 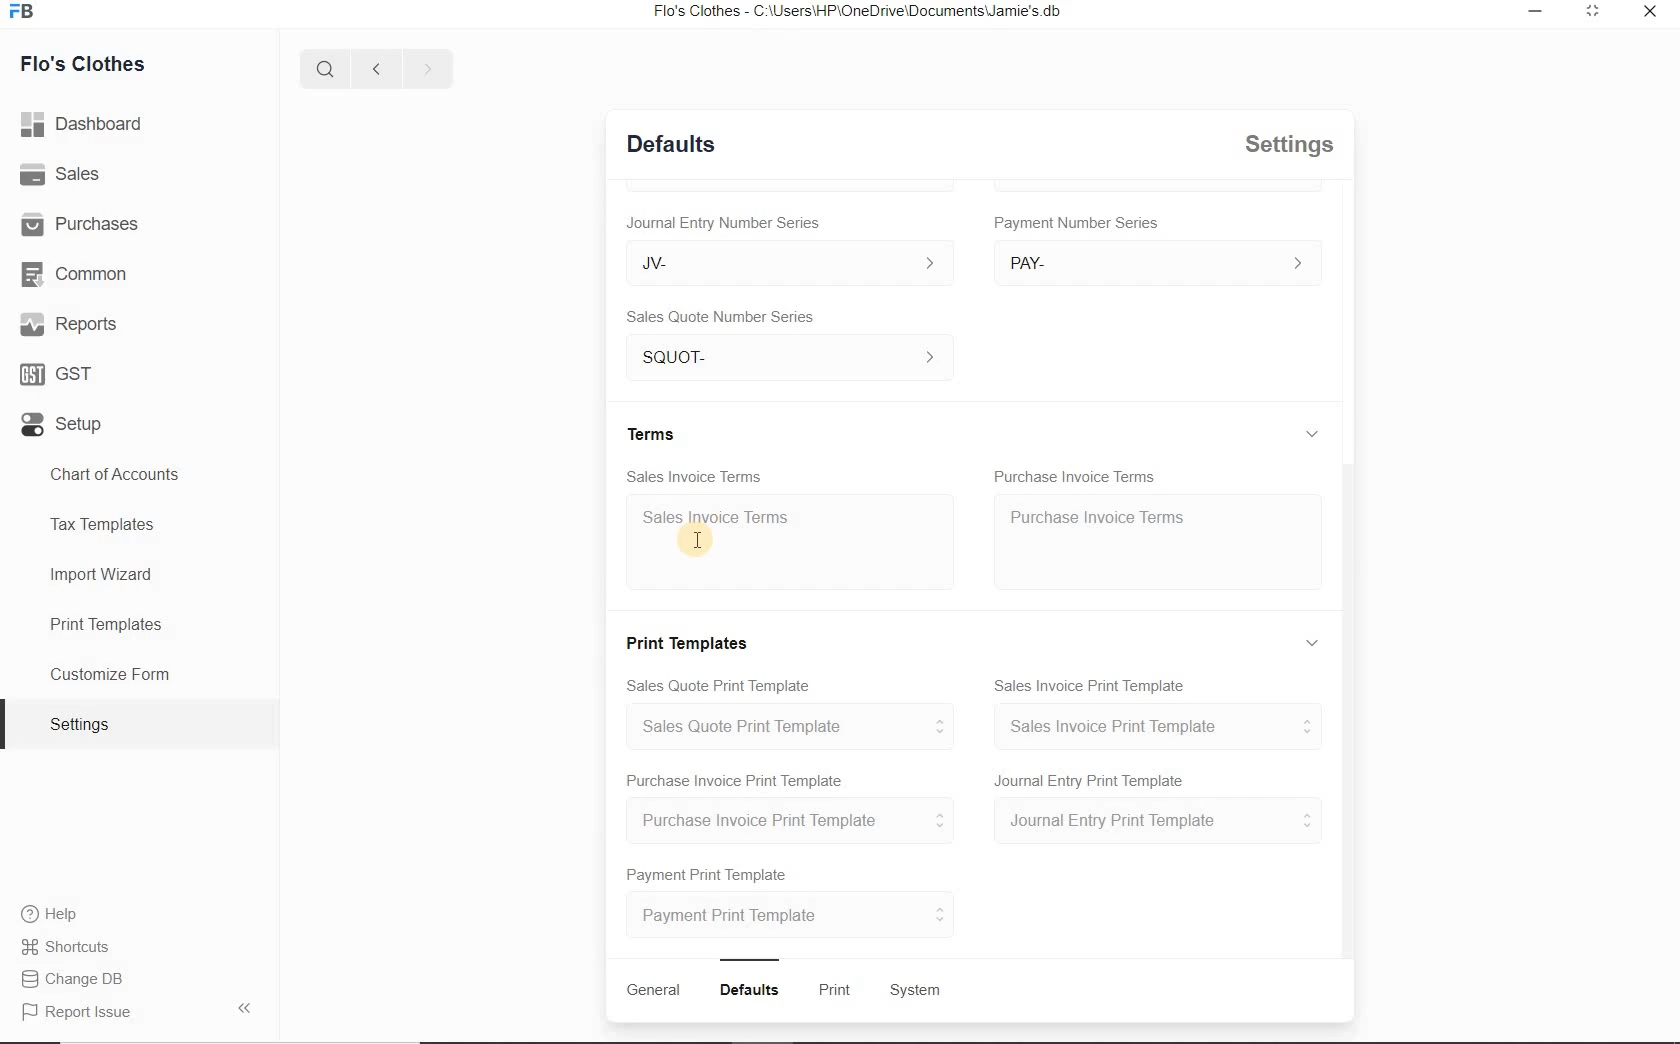 I want to click on JV, so click(x=780, y=262).